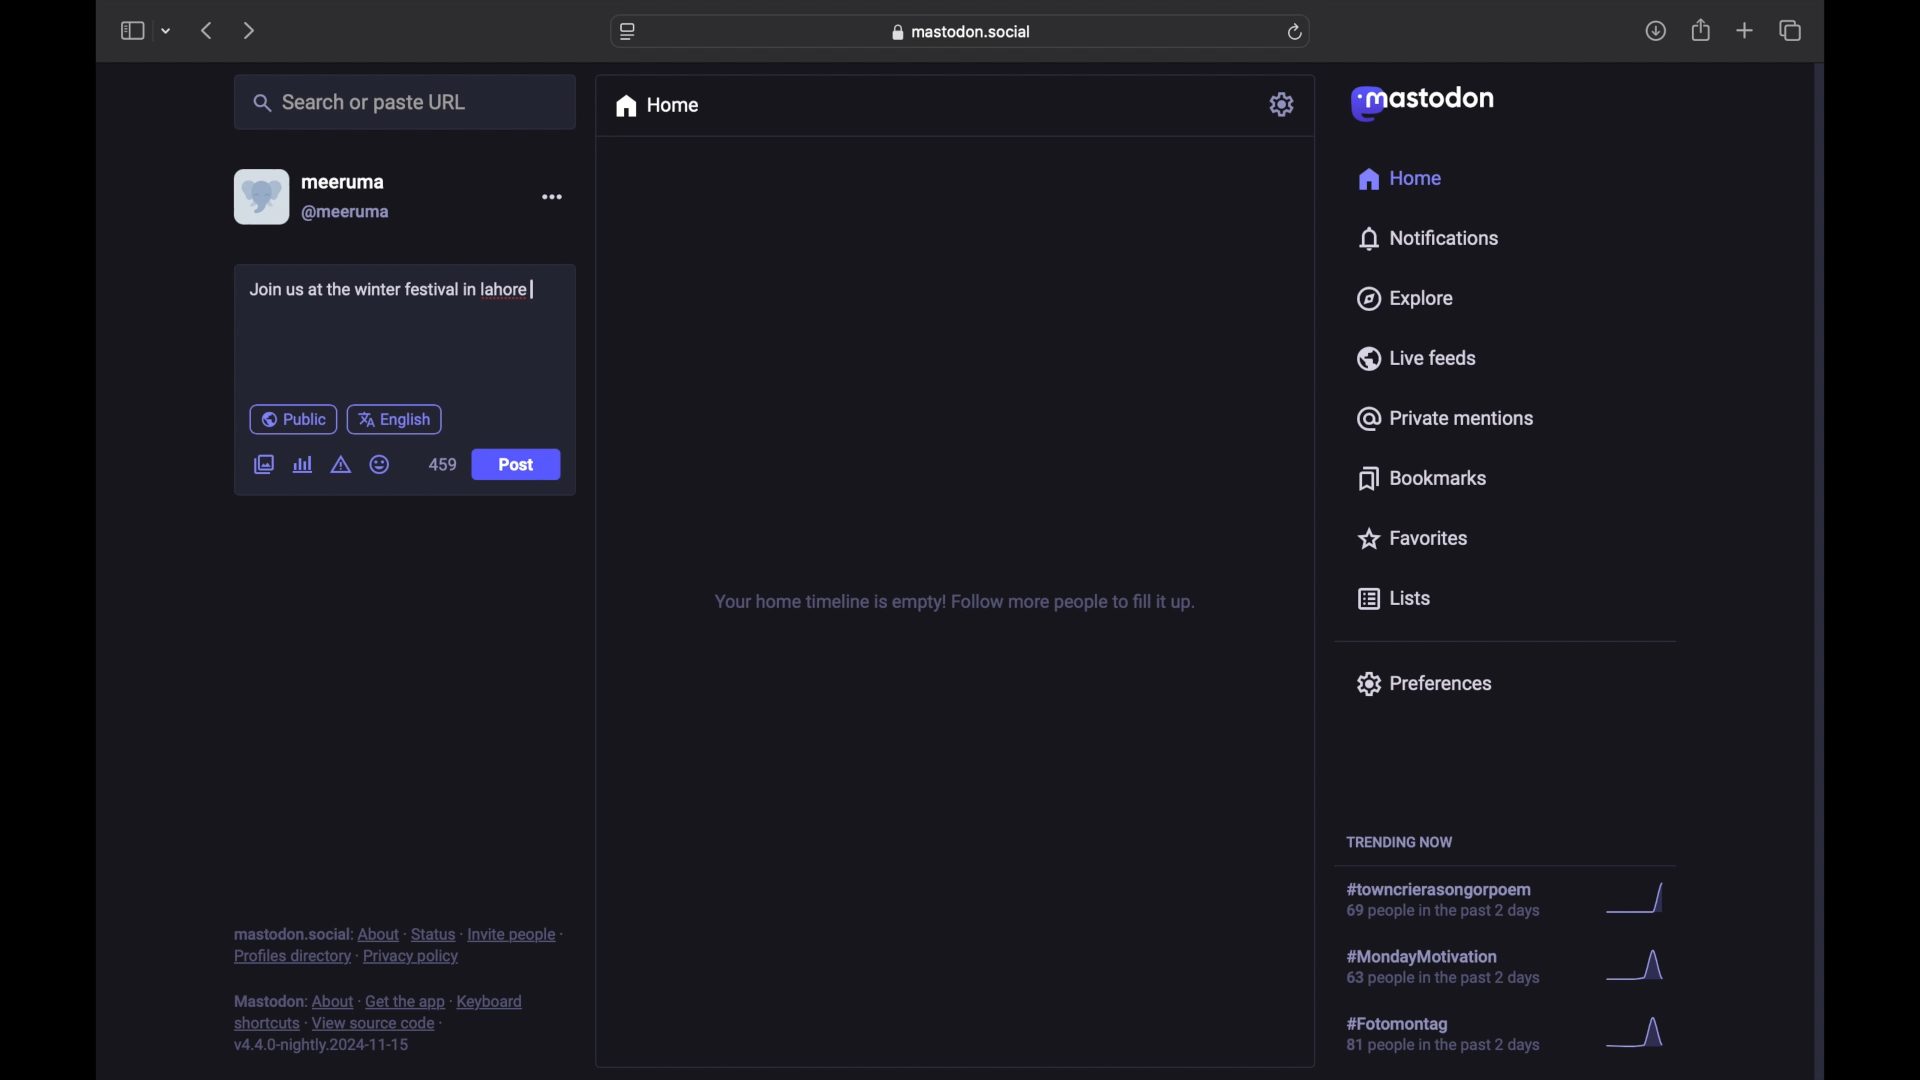 This screenshot has width=1920, height=1080. What do you see at coordinates (1454, 901) in the screenshot?
I see `hashtag trend` at bounding box center [1454, 901].